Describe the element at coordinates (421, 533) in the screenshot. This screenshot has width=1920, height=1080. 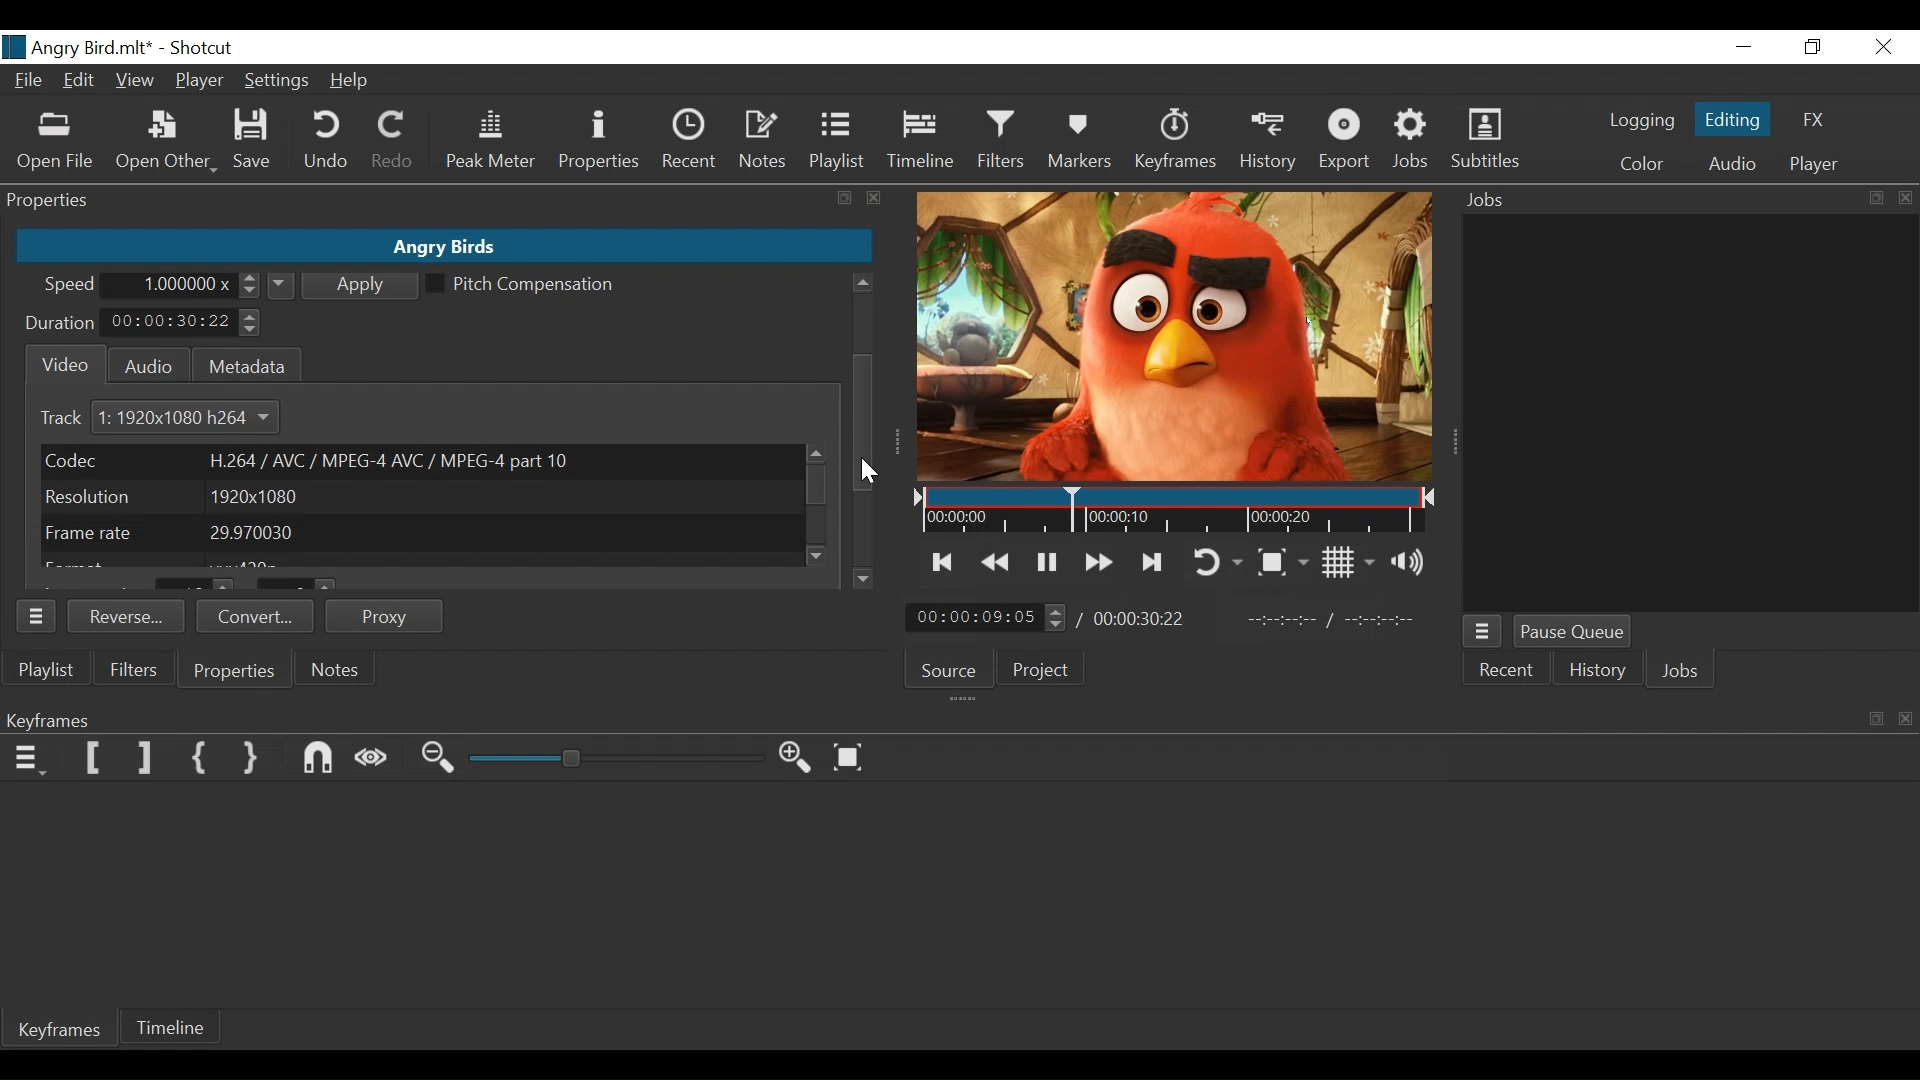
I see `Frame rate` at that location.